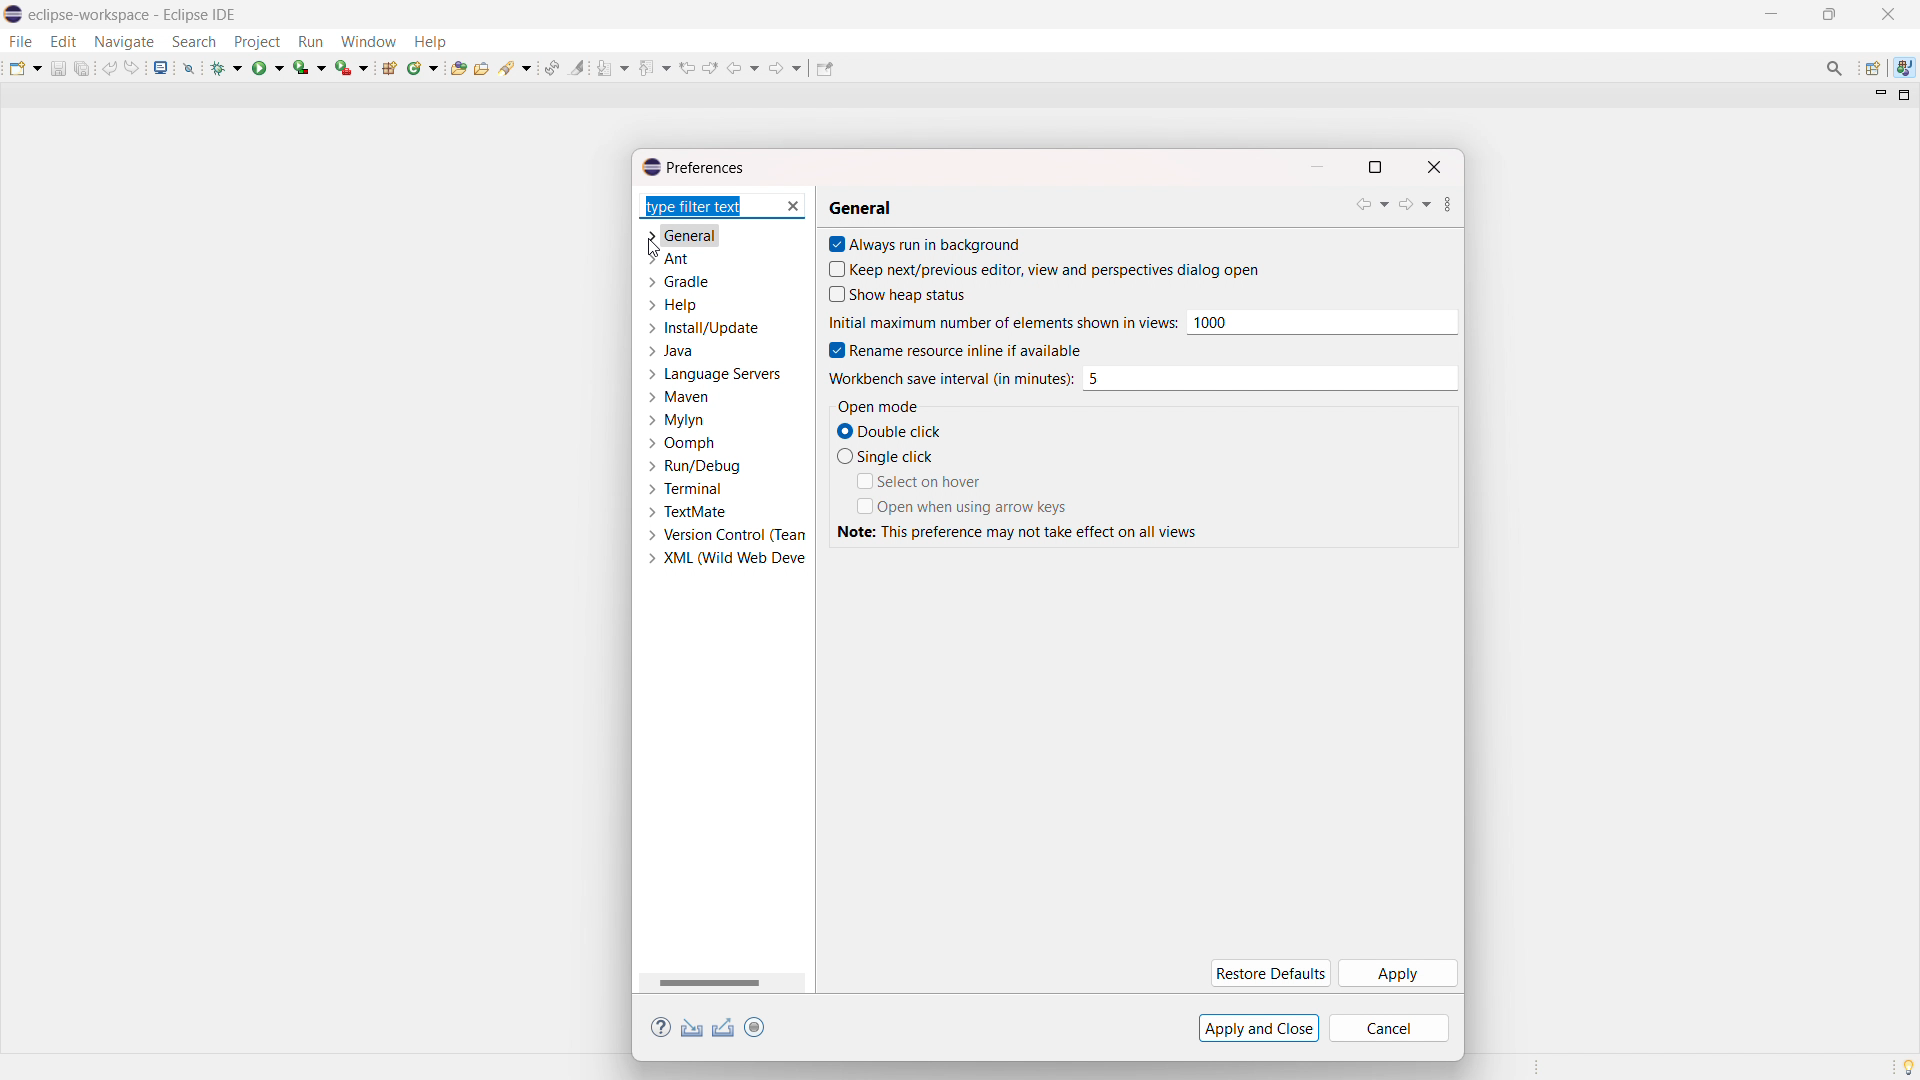  Describe the element at coordinates (1905, 68) in the screenshot. I see `java` at that location.